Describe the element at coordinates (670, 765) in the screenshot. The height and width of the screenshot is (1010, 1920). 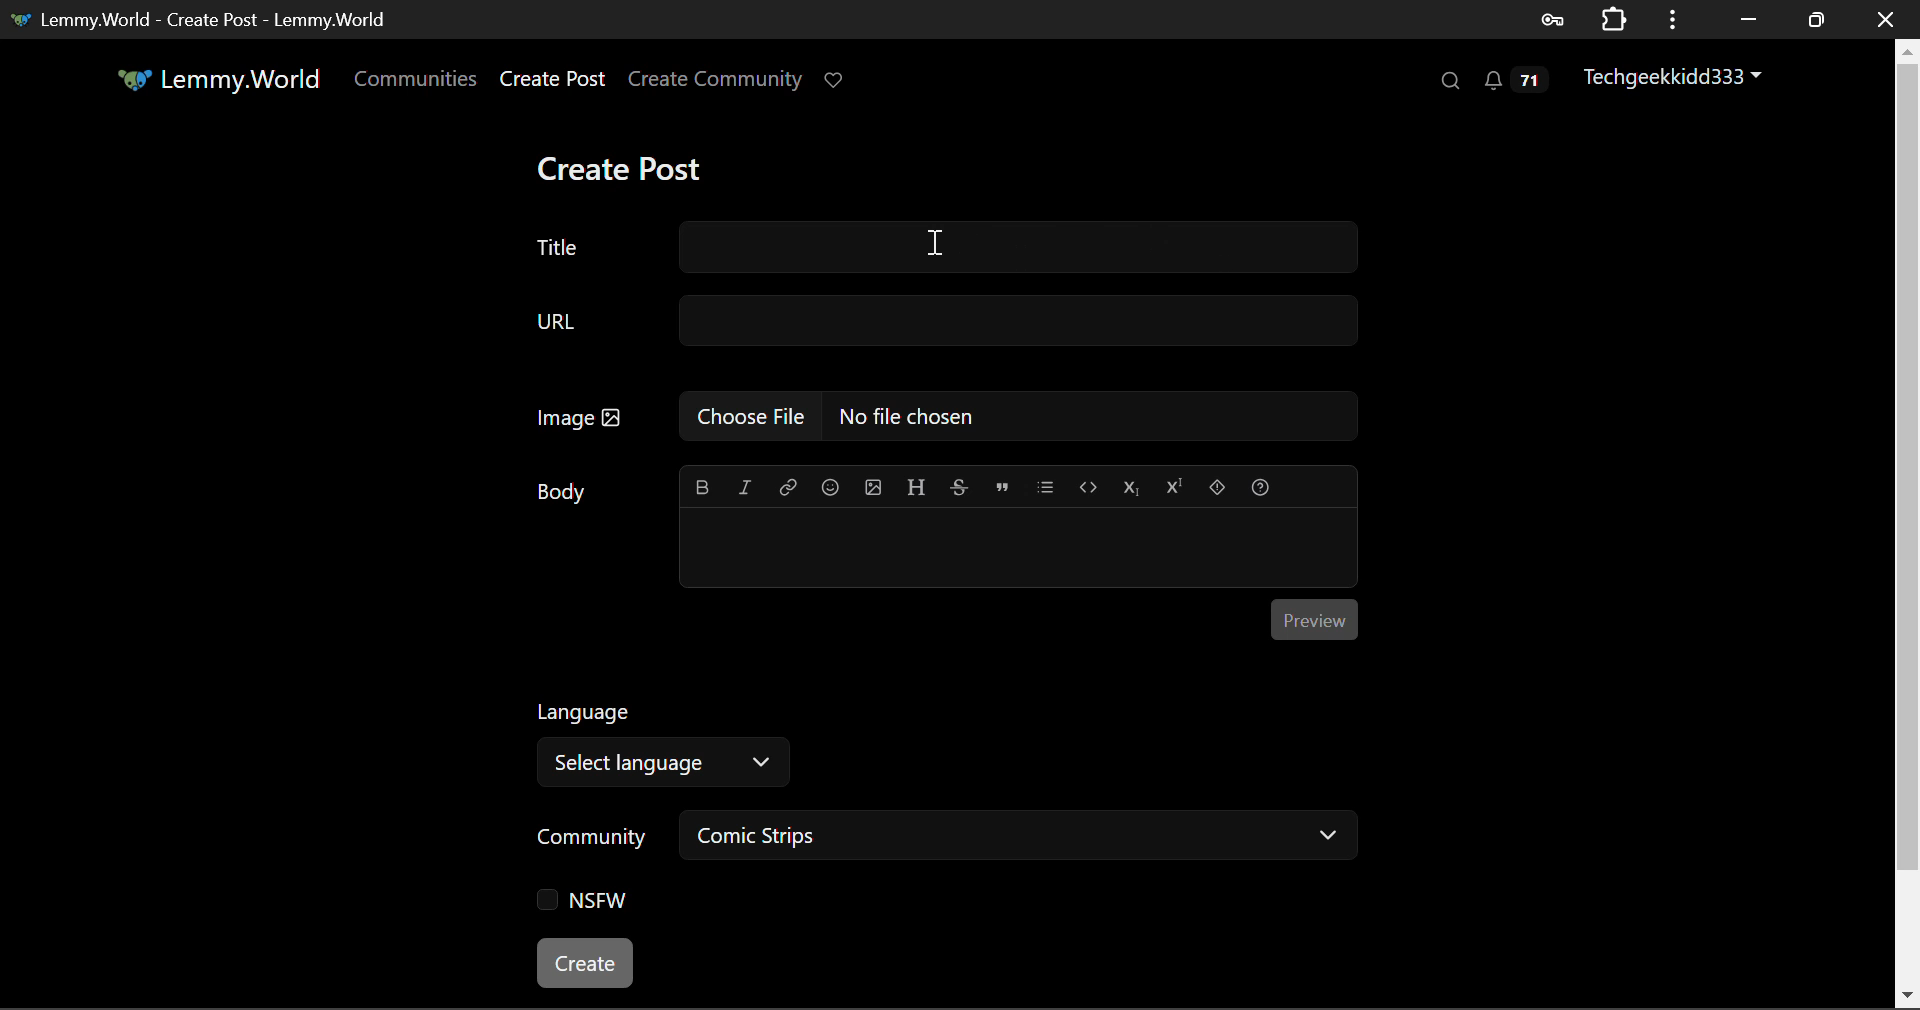
I see `Select Language` at that location.